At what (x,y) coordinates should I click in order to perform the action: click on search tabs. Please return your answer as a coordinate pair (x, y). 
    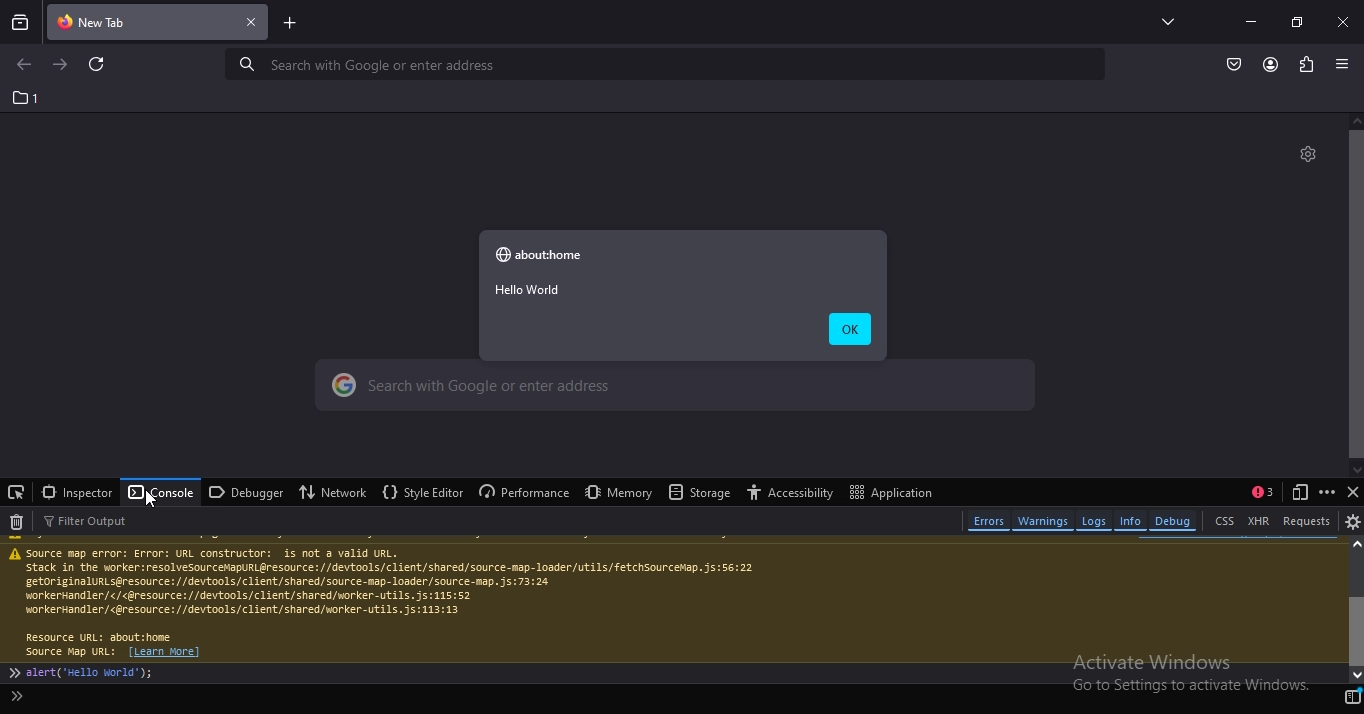
    Looking at the image, I should click on (21, 21).